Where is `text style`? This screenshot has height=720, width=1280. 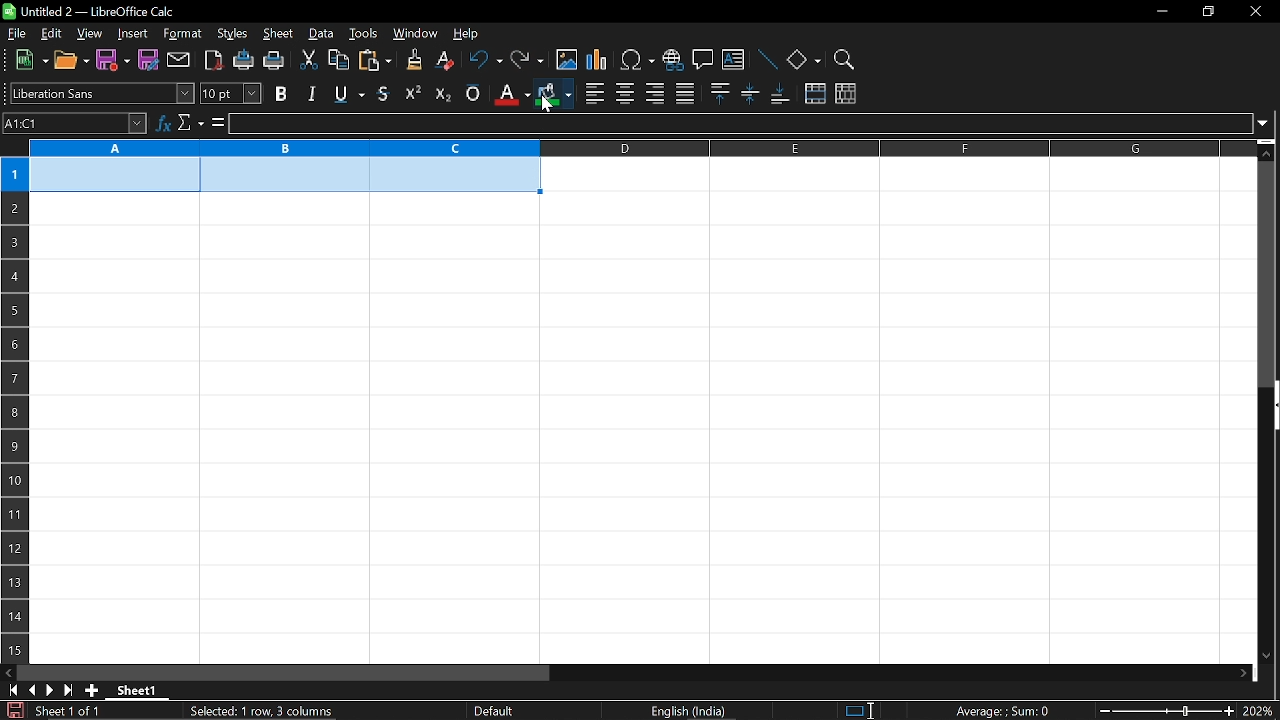
text style is located at coordinates (103, 94).